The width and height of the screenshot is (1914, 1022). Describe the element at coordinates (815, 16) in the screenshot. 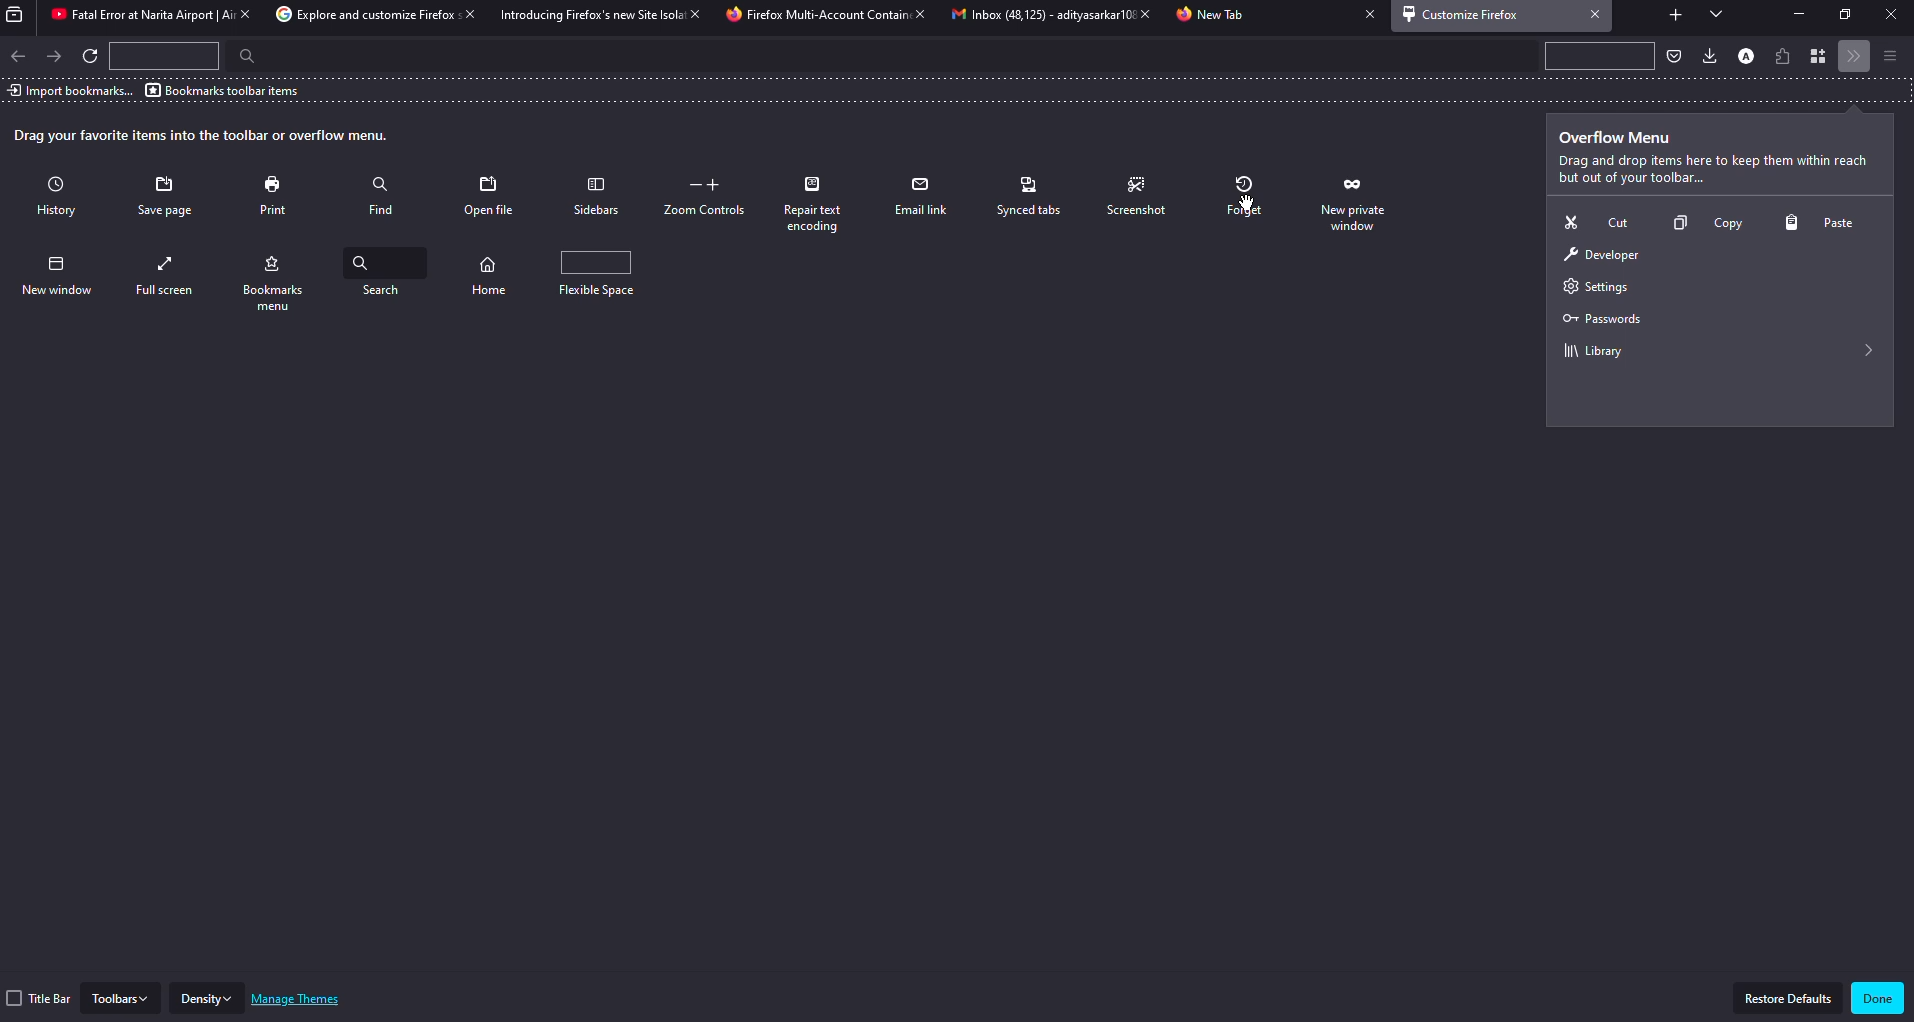

I see `tab` at that location.